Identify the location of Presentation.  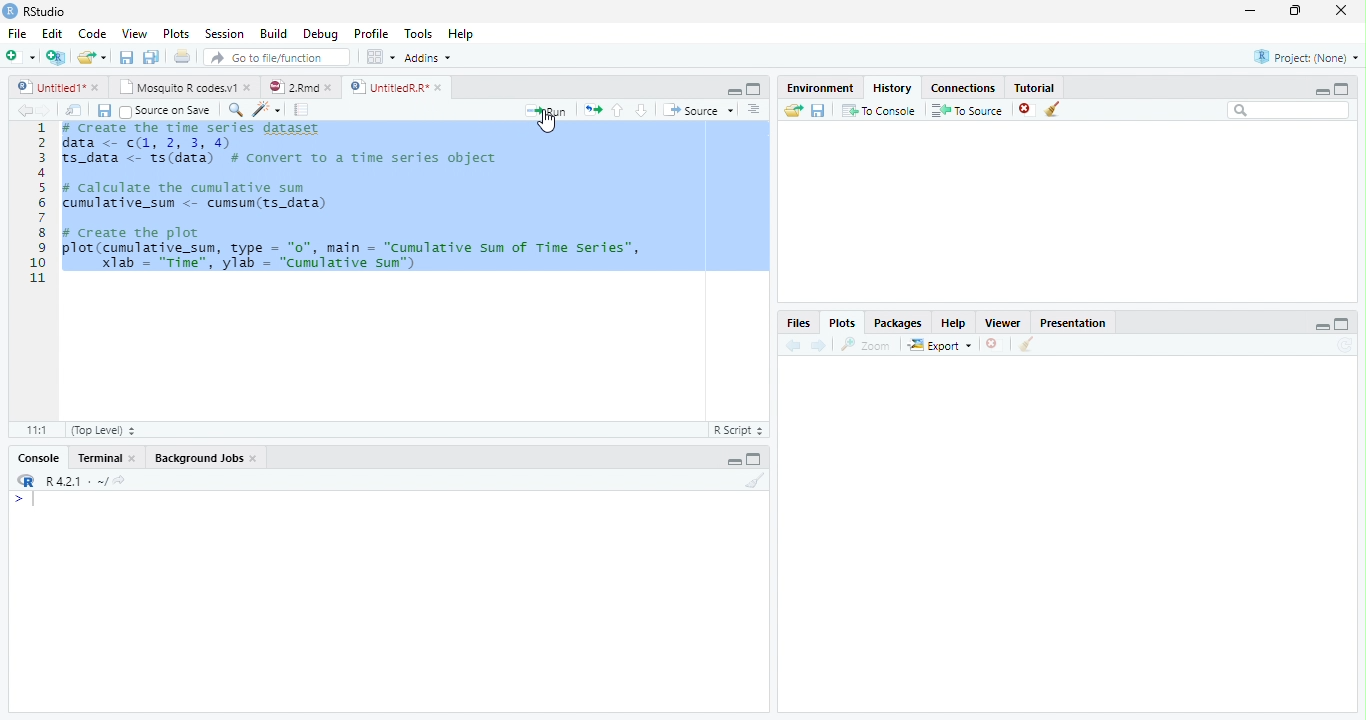
(1074, 324).